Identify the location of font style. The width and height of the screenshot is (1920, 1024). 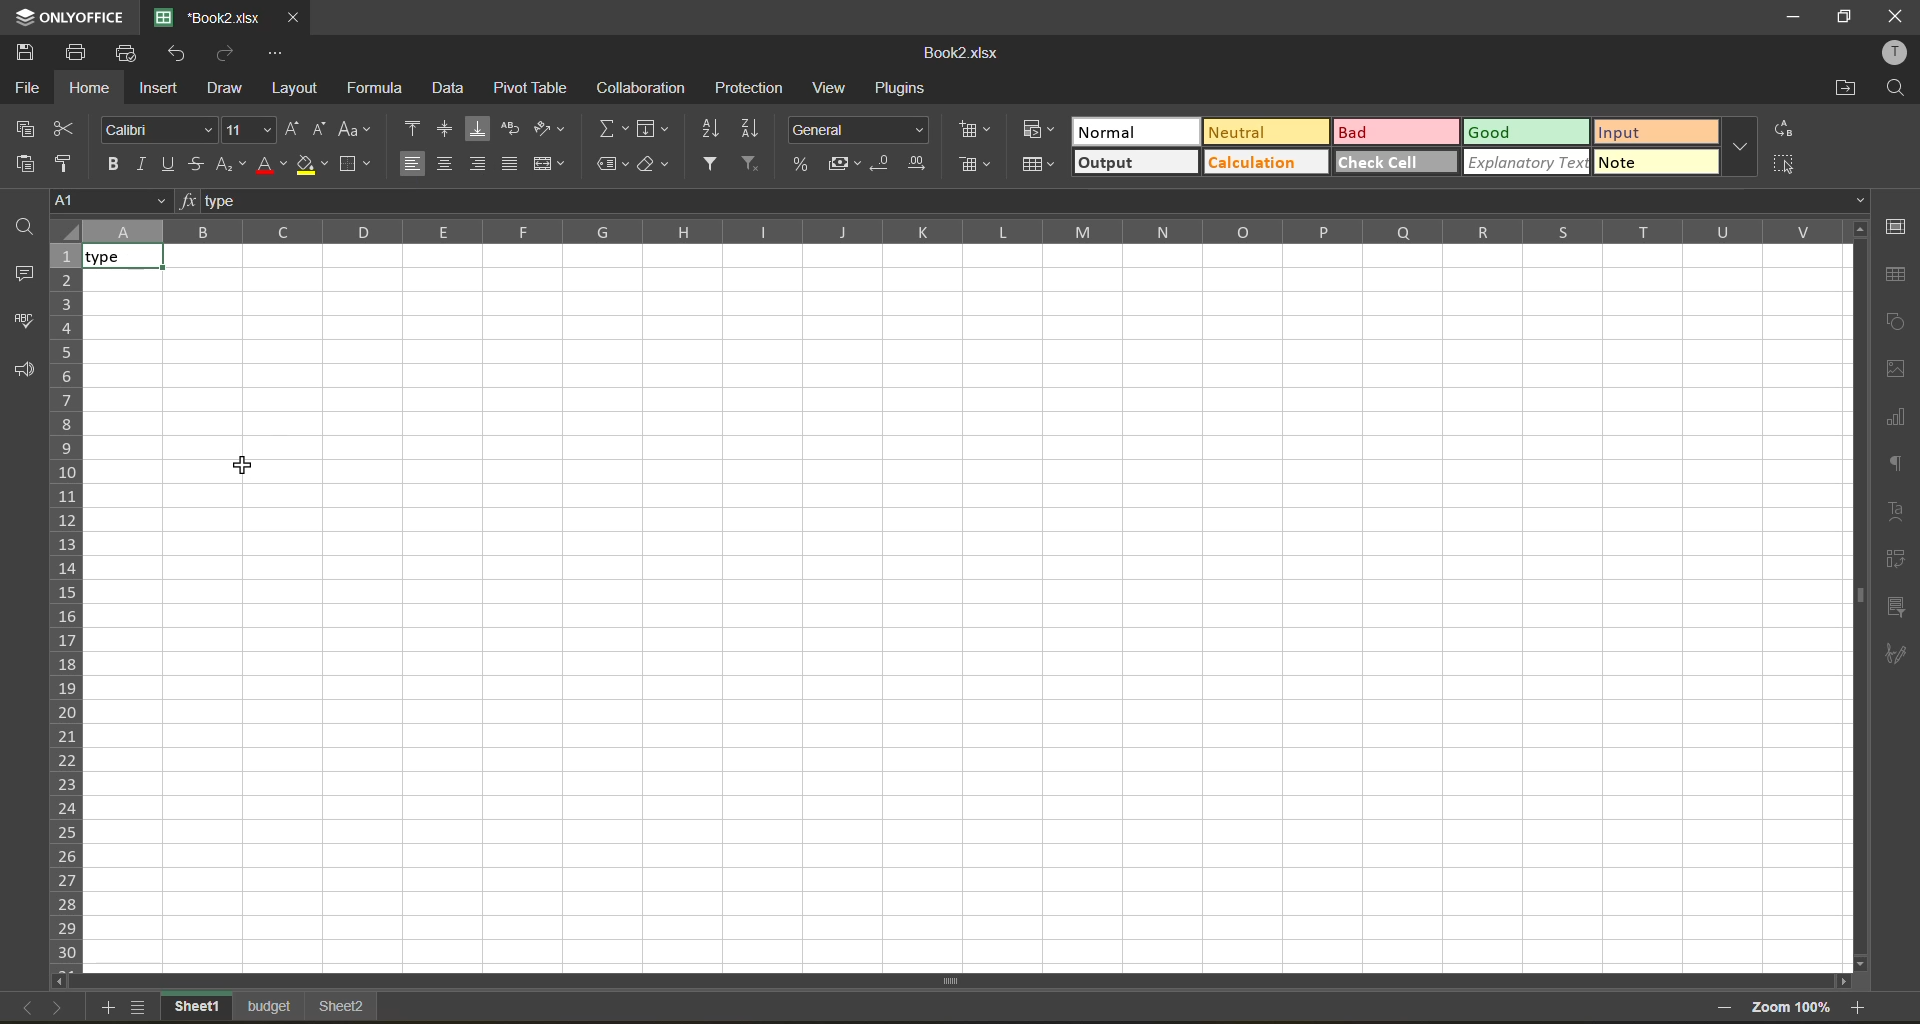
(160, 130).